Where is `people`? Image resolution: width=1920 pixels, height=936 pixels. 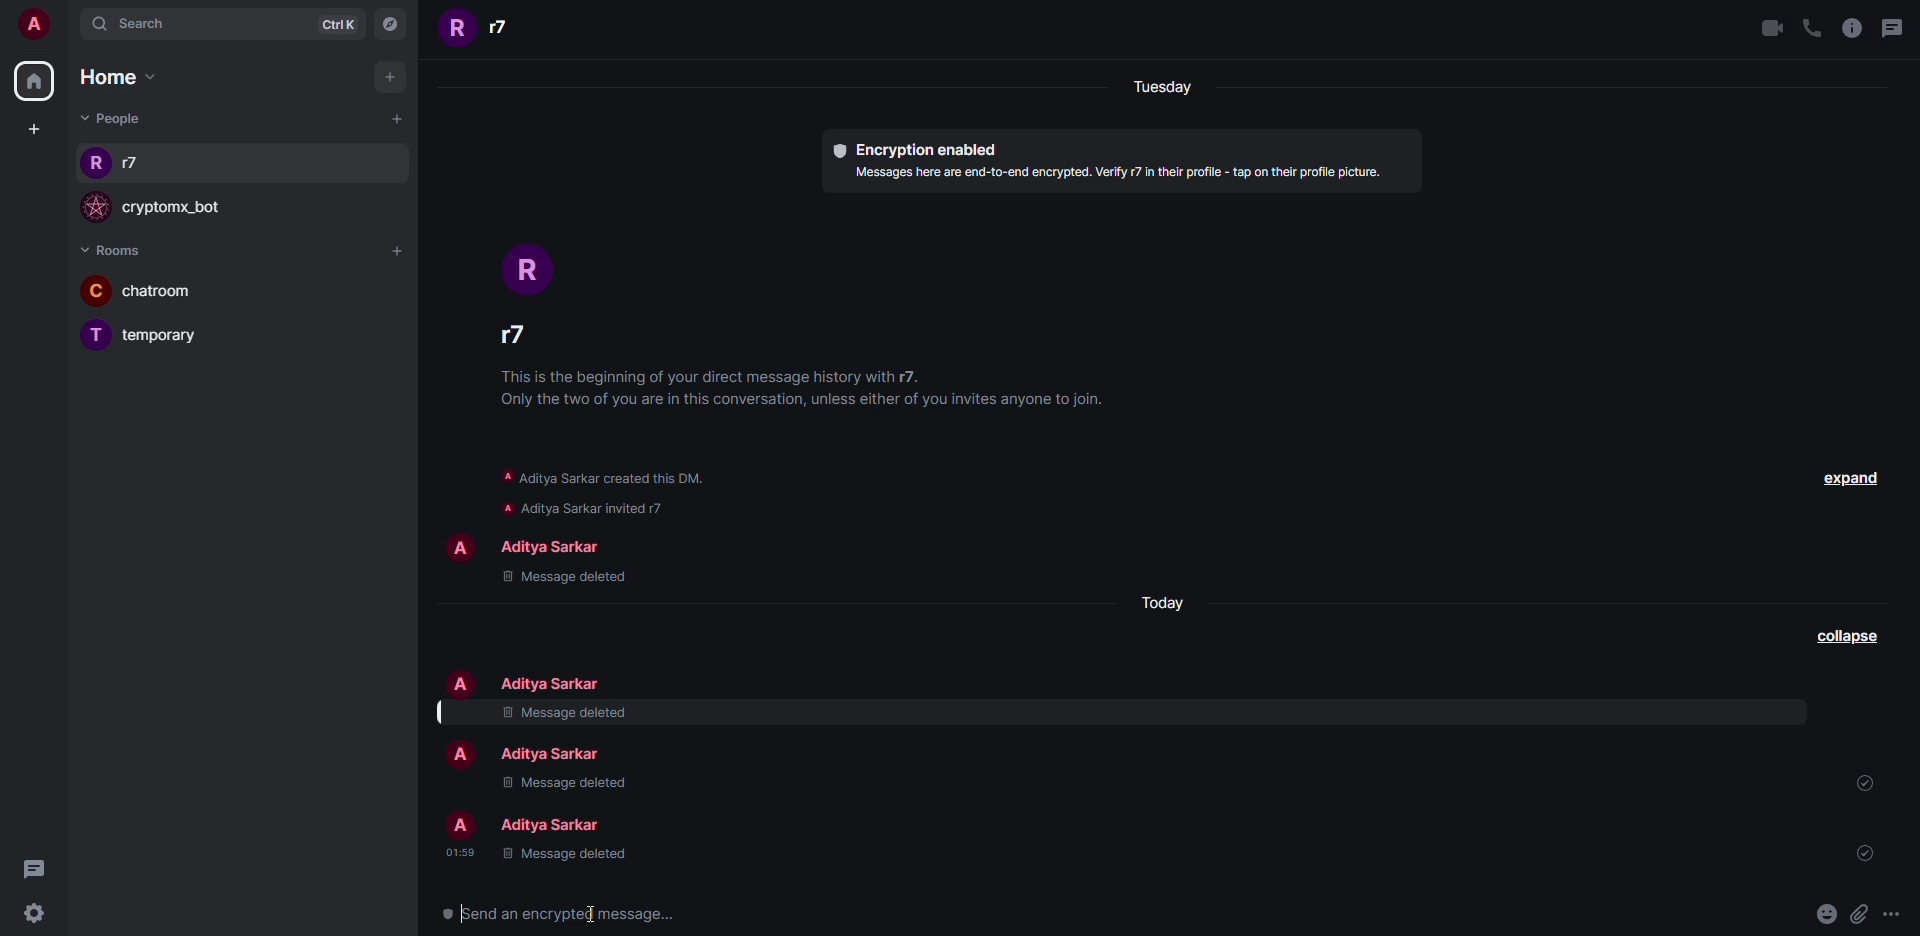
people is located at coordinates (510, 338).